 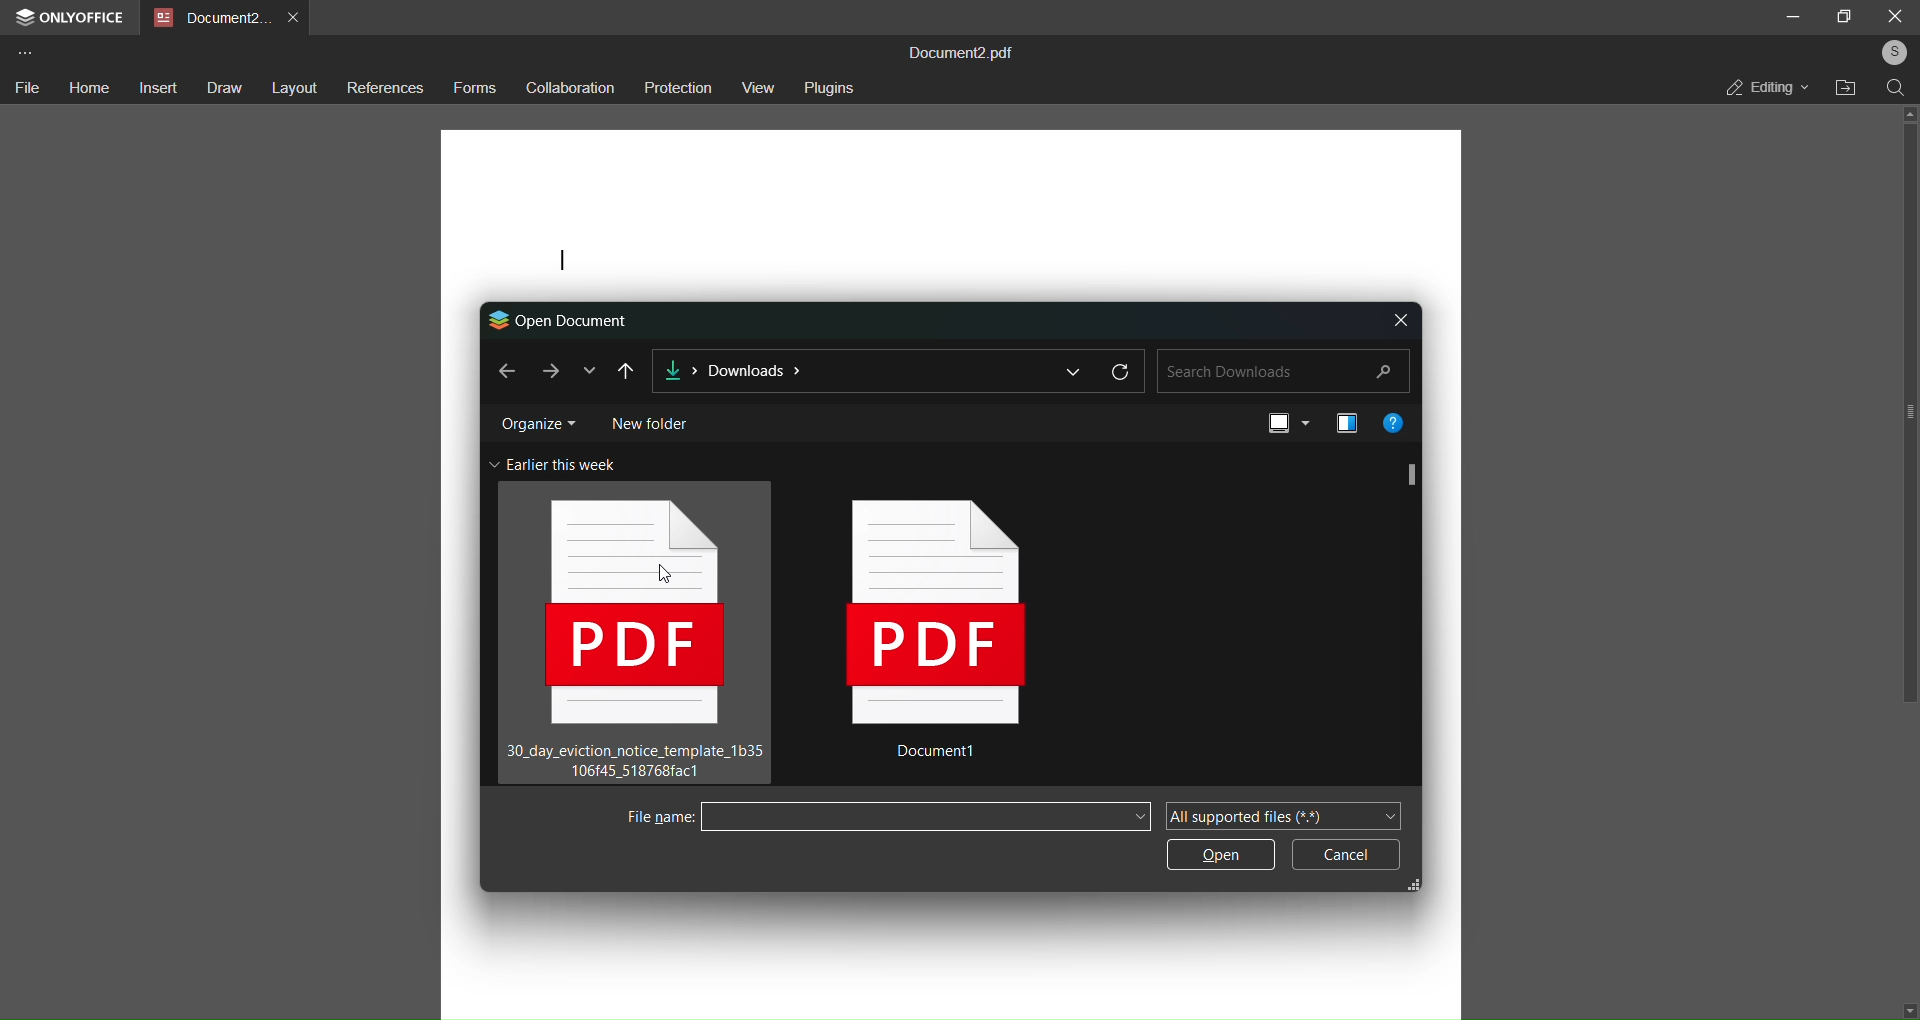 I want to click on selected file name, so click(x=927, y=817).